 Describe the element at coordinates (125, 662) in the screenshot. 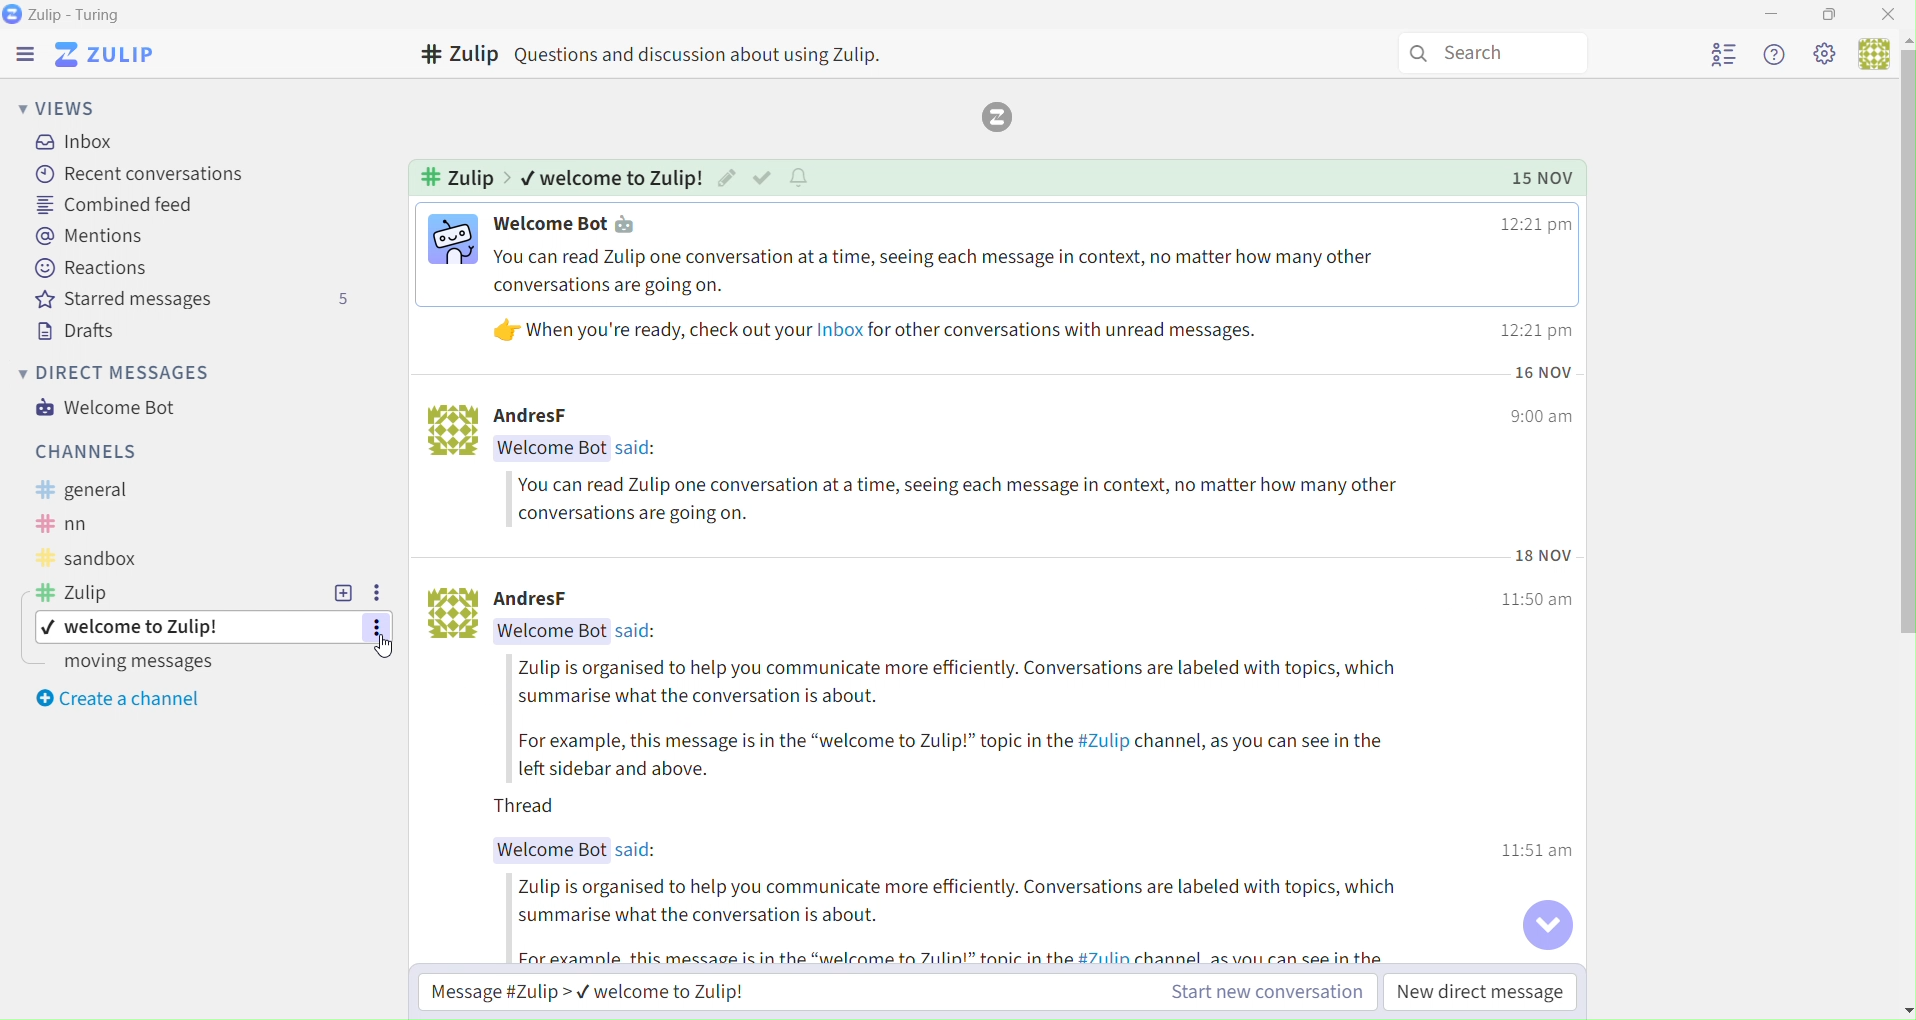

I see `Moving messages` at that location.